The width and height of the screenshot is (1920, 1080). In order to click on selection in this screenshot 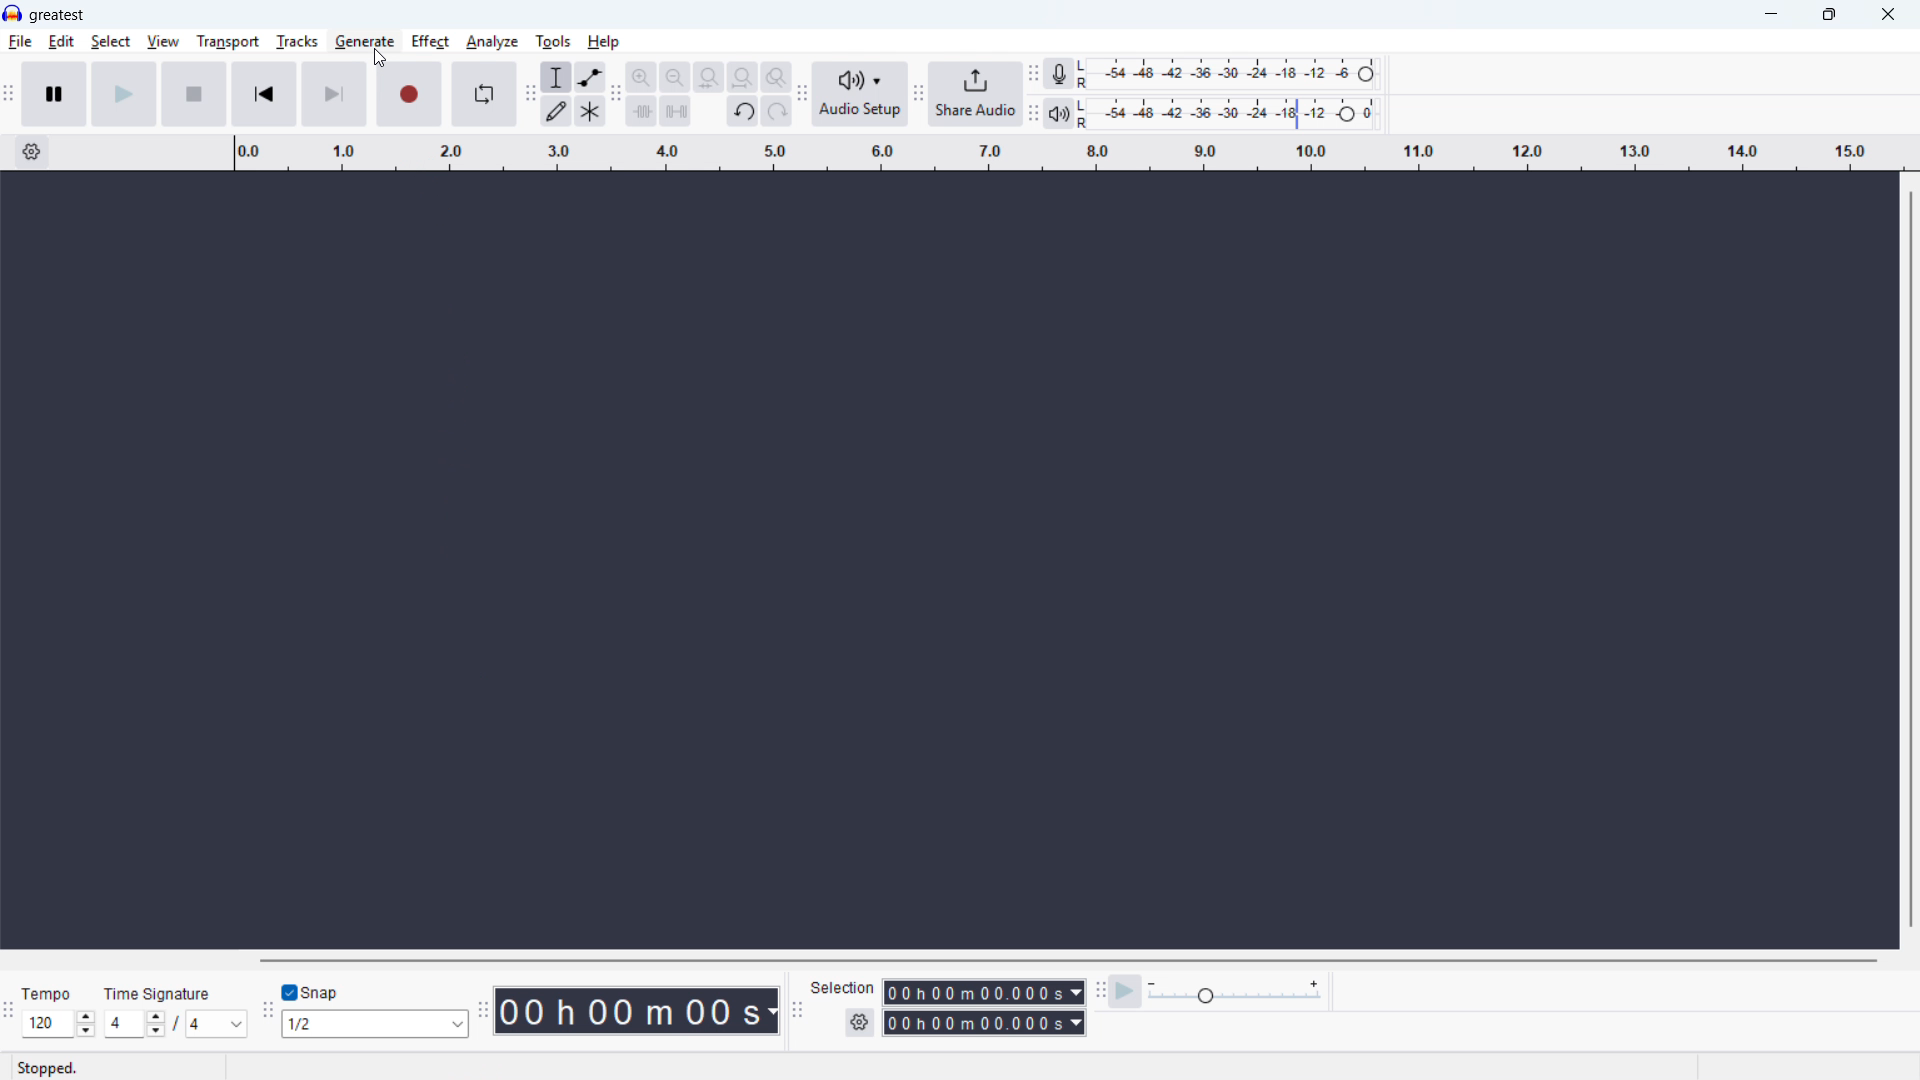, I will do `click(844, 988)`.